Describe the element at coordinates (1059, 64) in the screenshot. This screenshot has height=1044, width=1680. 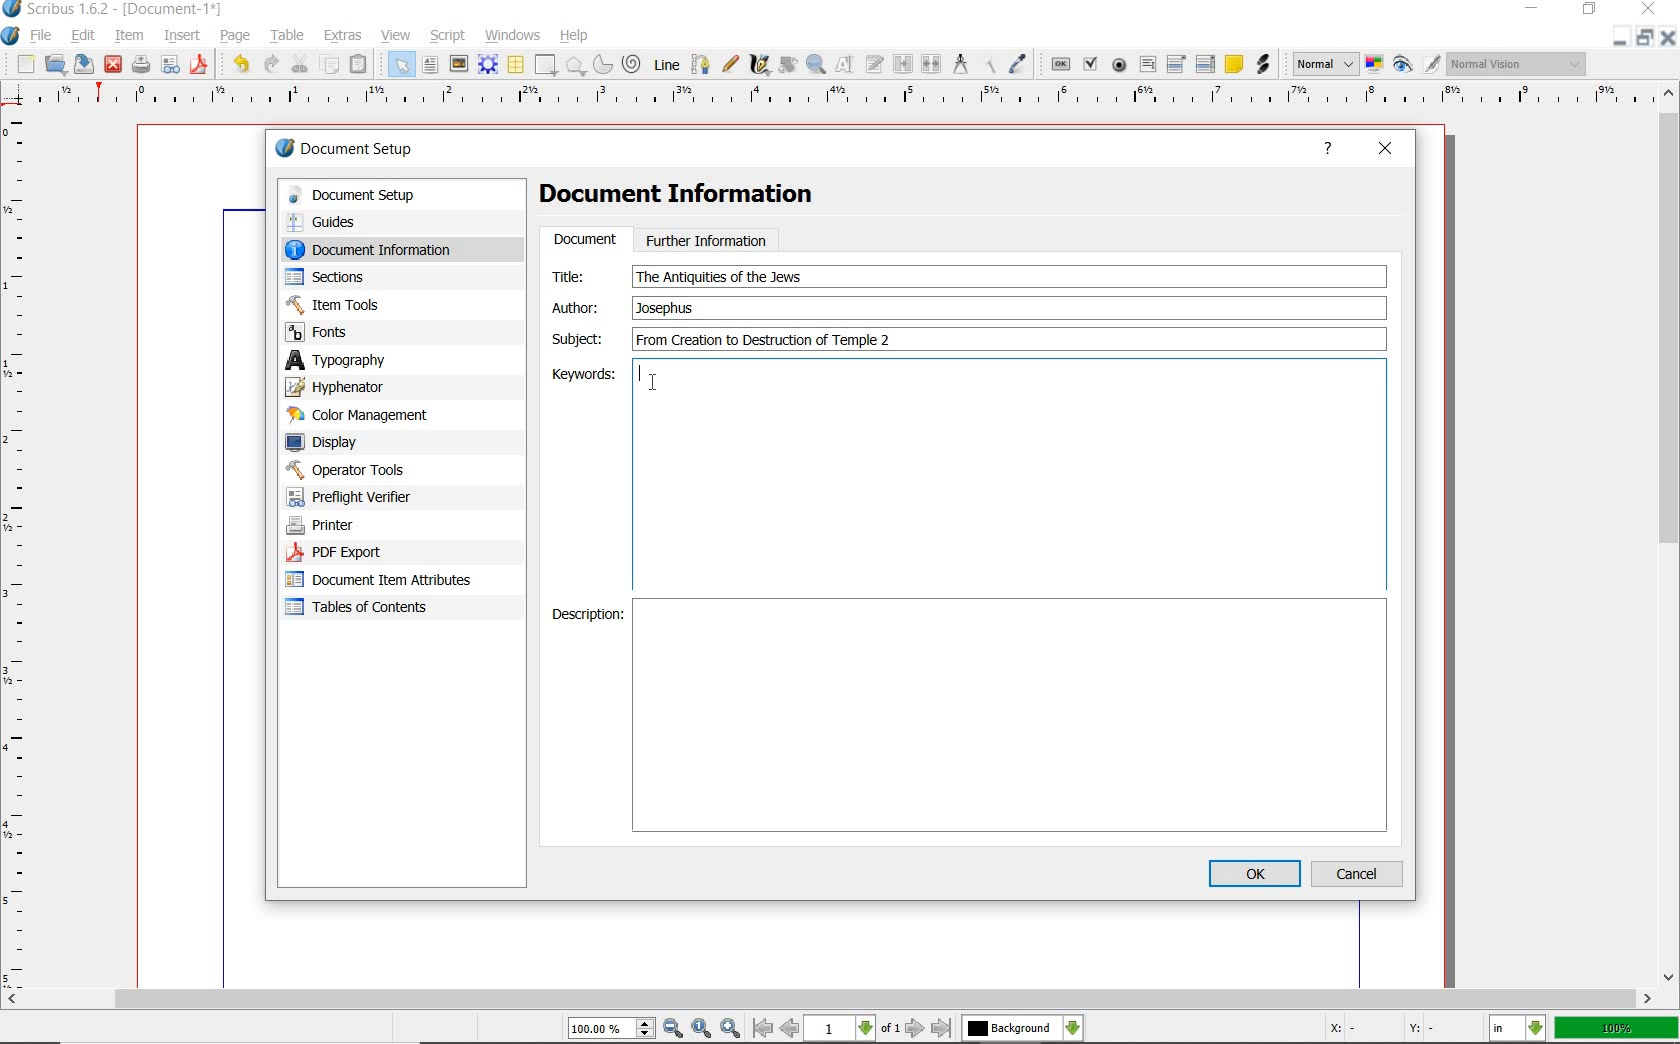
I see `pdf push button` at that location.